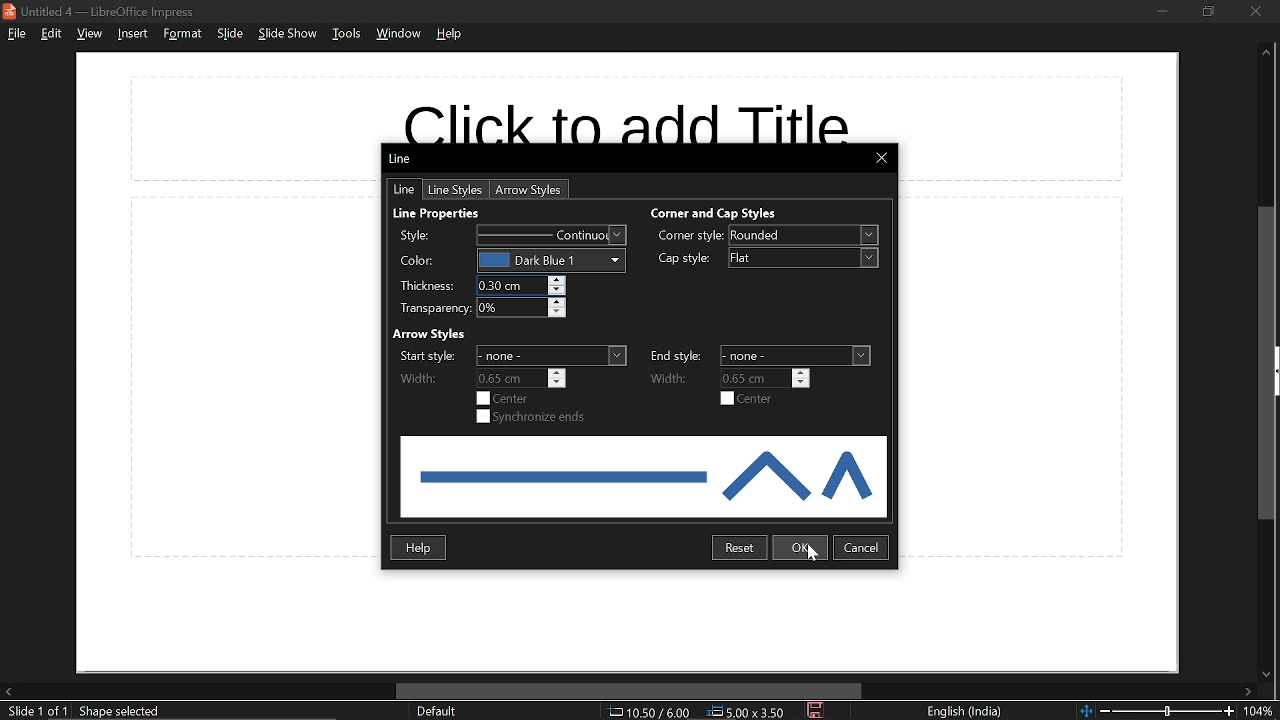 The height and width of the screenshot is (720, 1280). I want to click on help, so click(420, 549).